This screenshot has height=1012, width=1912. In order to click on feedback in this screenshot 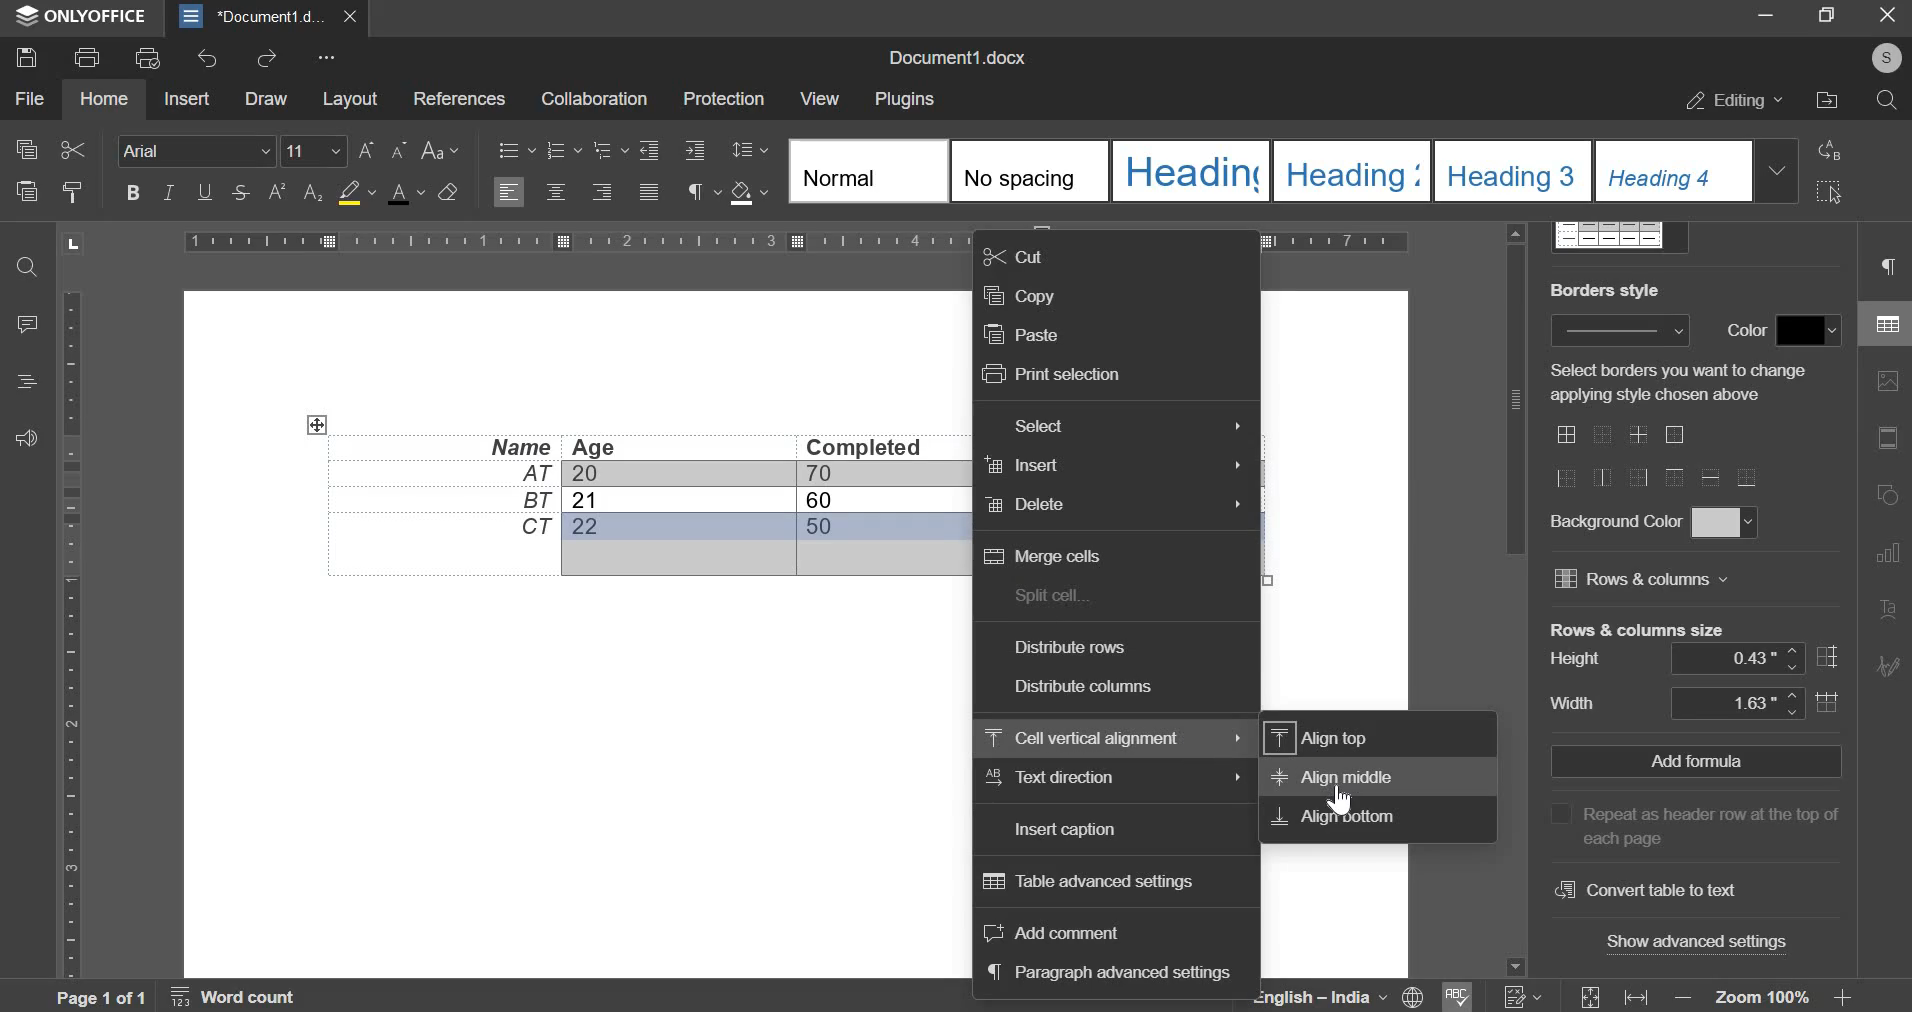, I will do `click(29, 438)`.